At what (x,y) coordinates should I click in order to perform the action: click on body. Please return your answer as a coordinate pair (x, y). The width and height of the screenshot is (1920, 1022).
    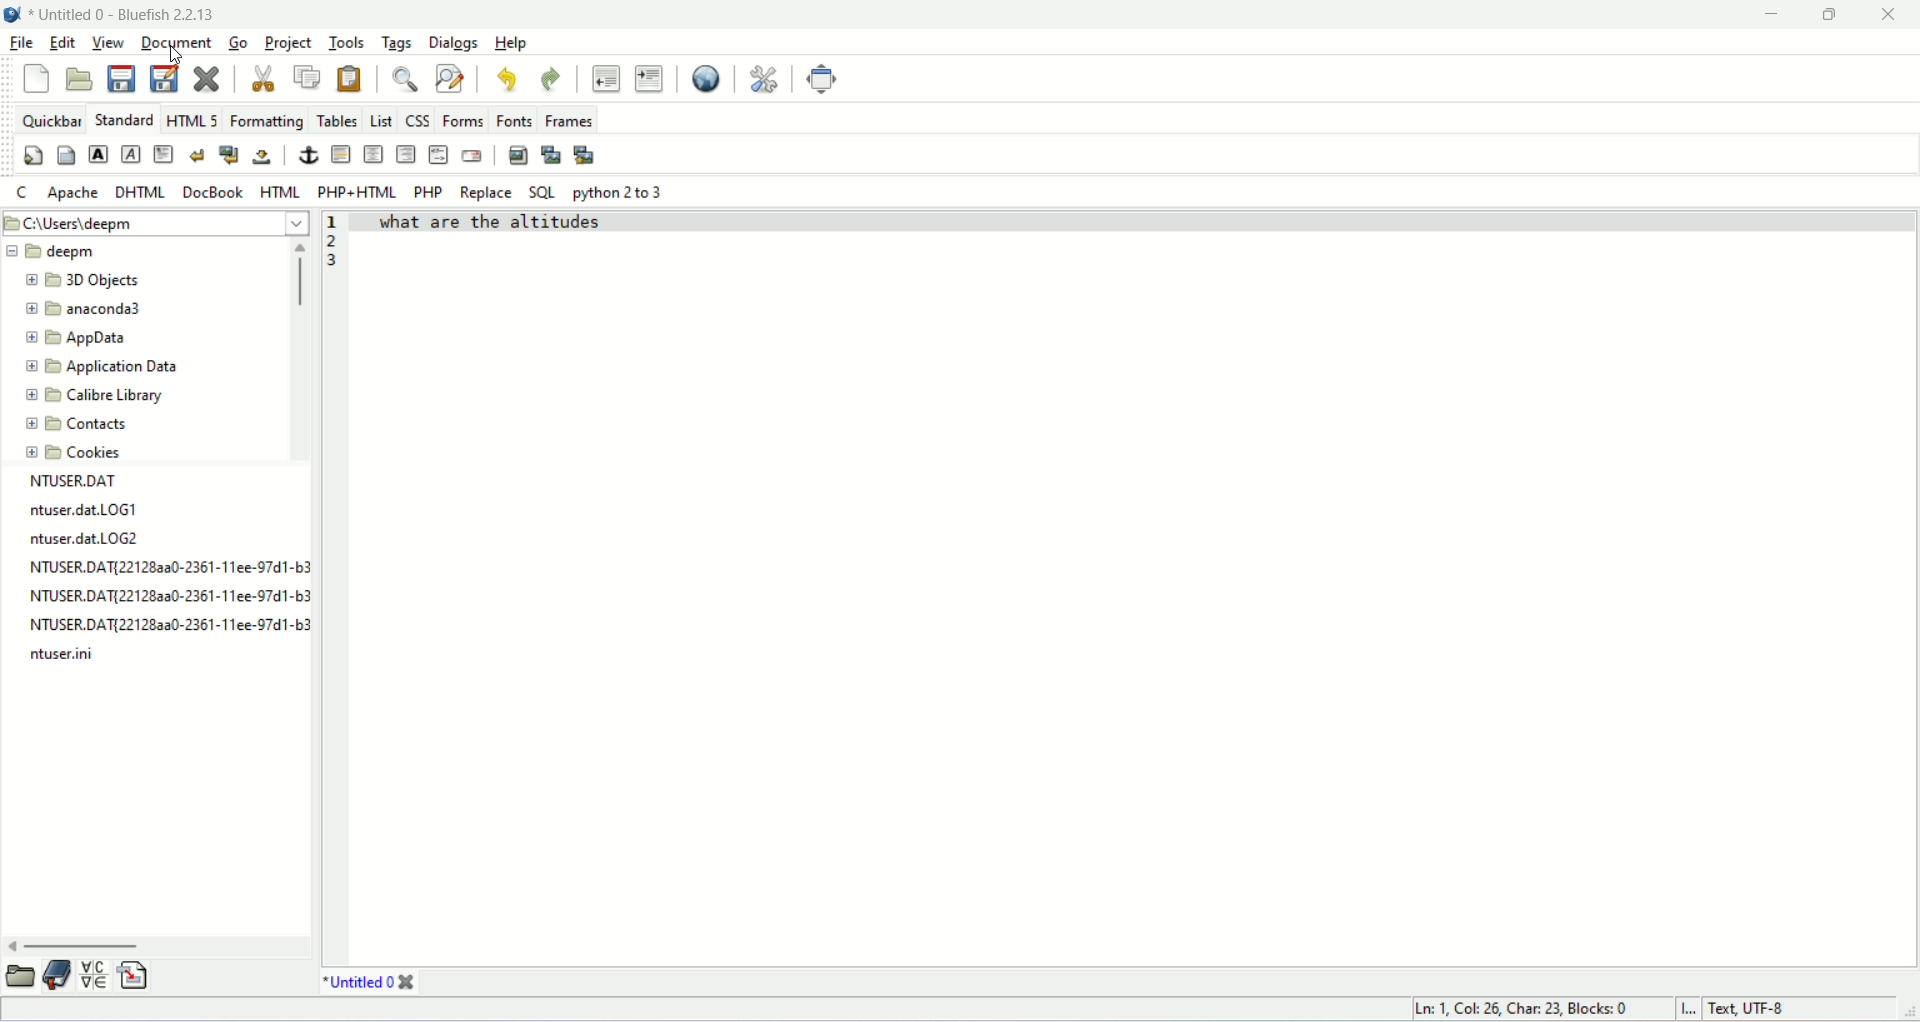
    Looking at the image, I should click on (63, 158).